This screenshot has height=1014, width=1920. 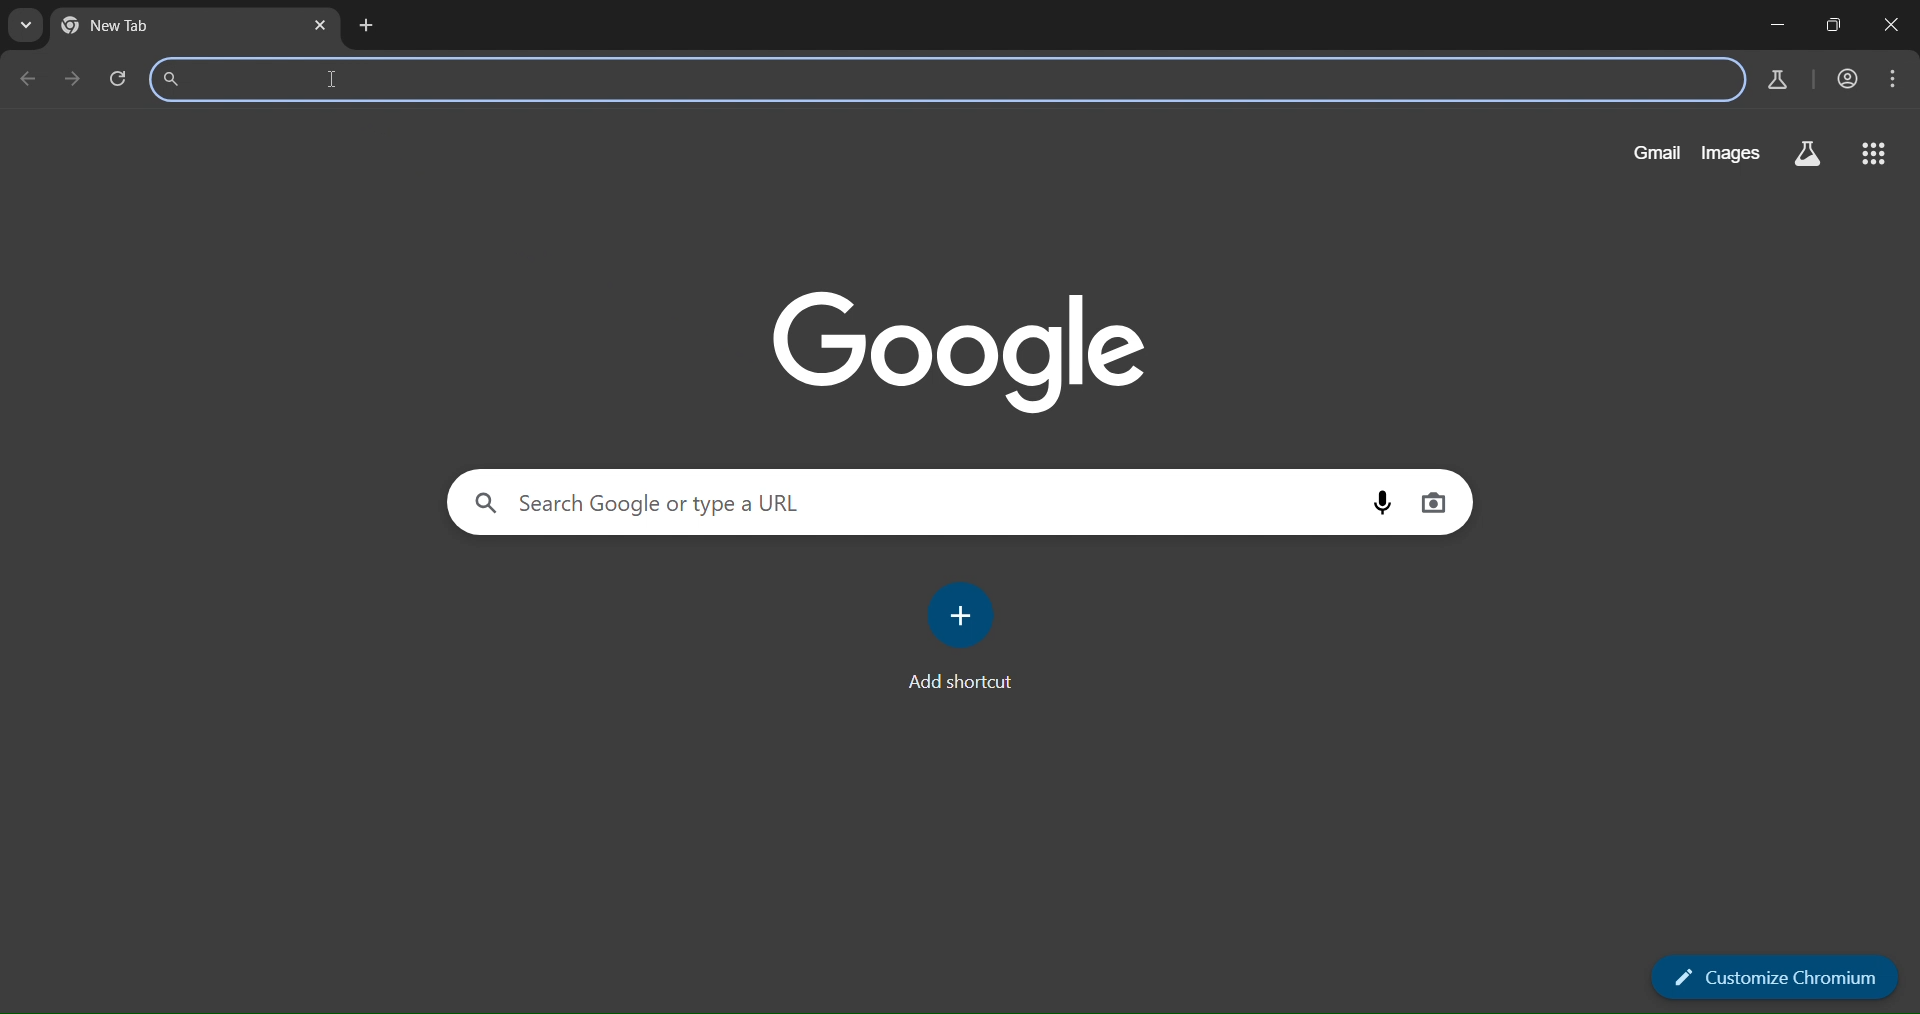 I want to click on Minimize, so click(x=1780, y=24).